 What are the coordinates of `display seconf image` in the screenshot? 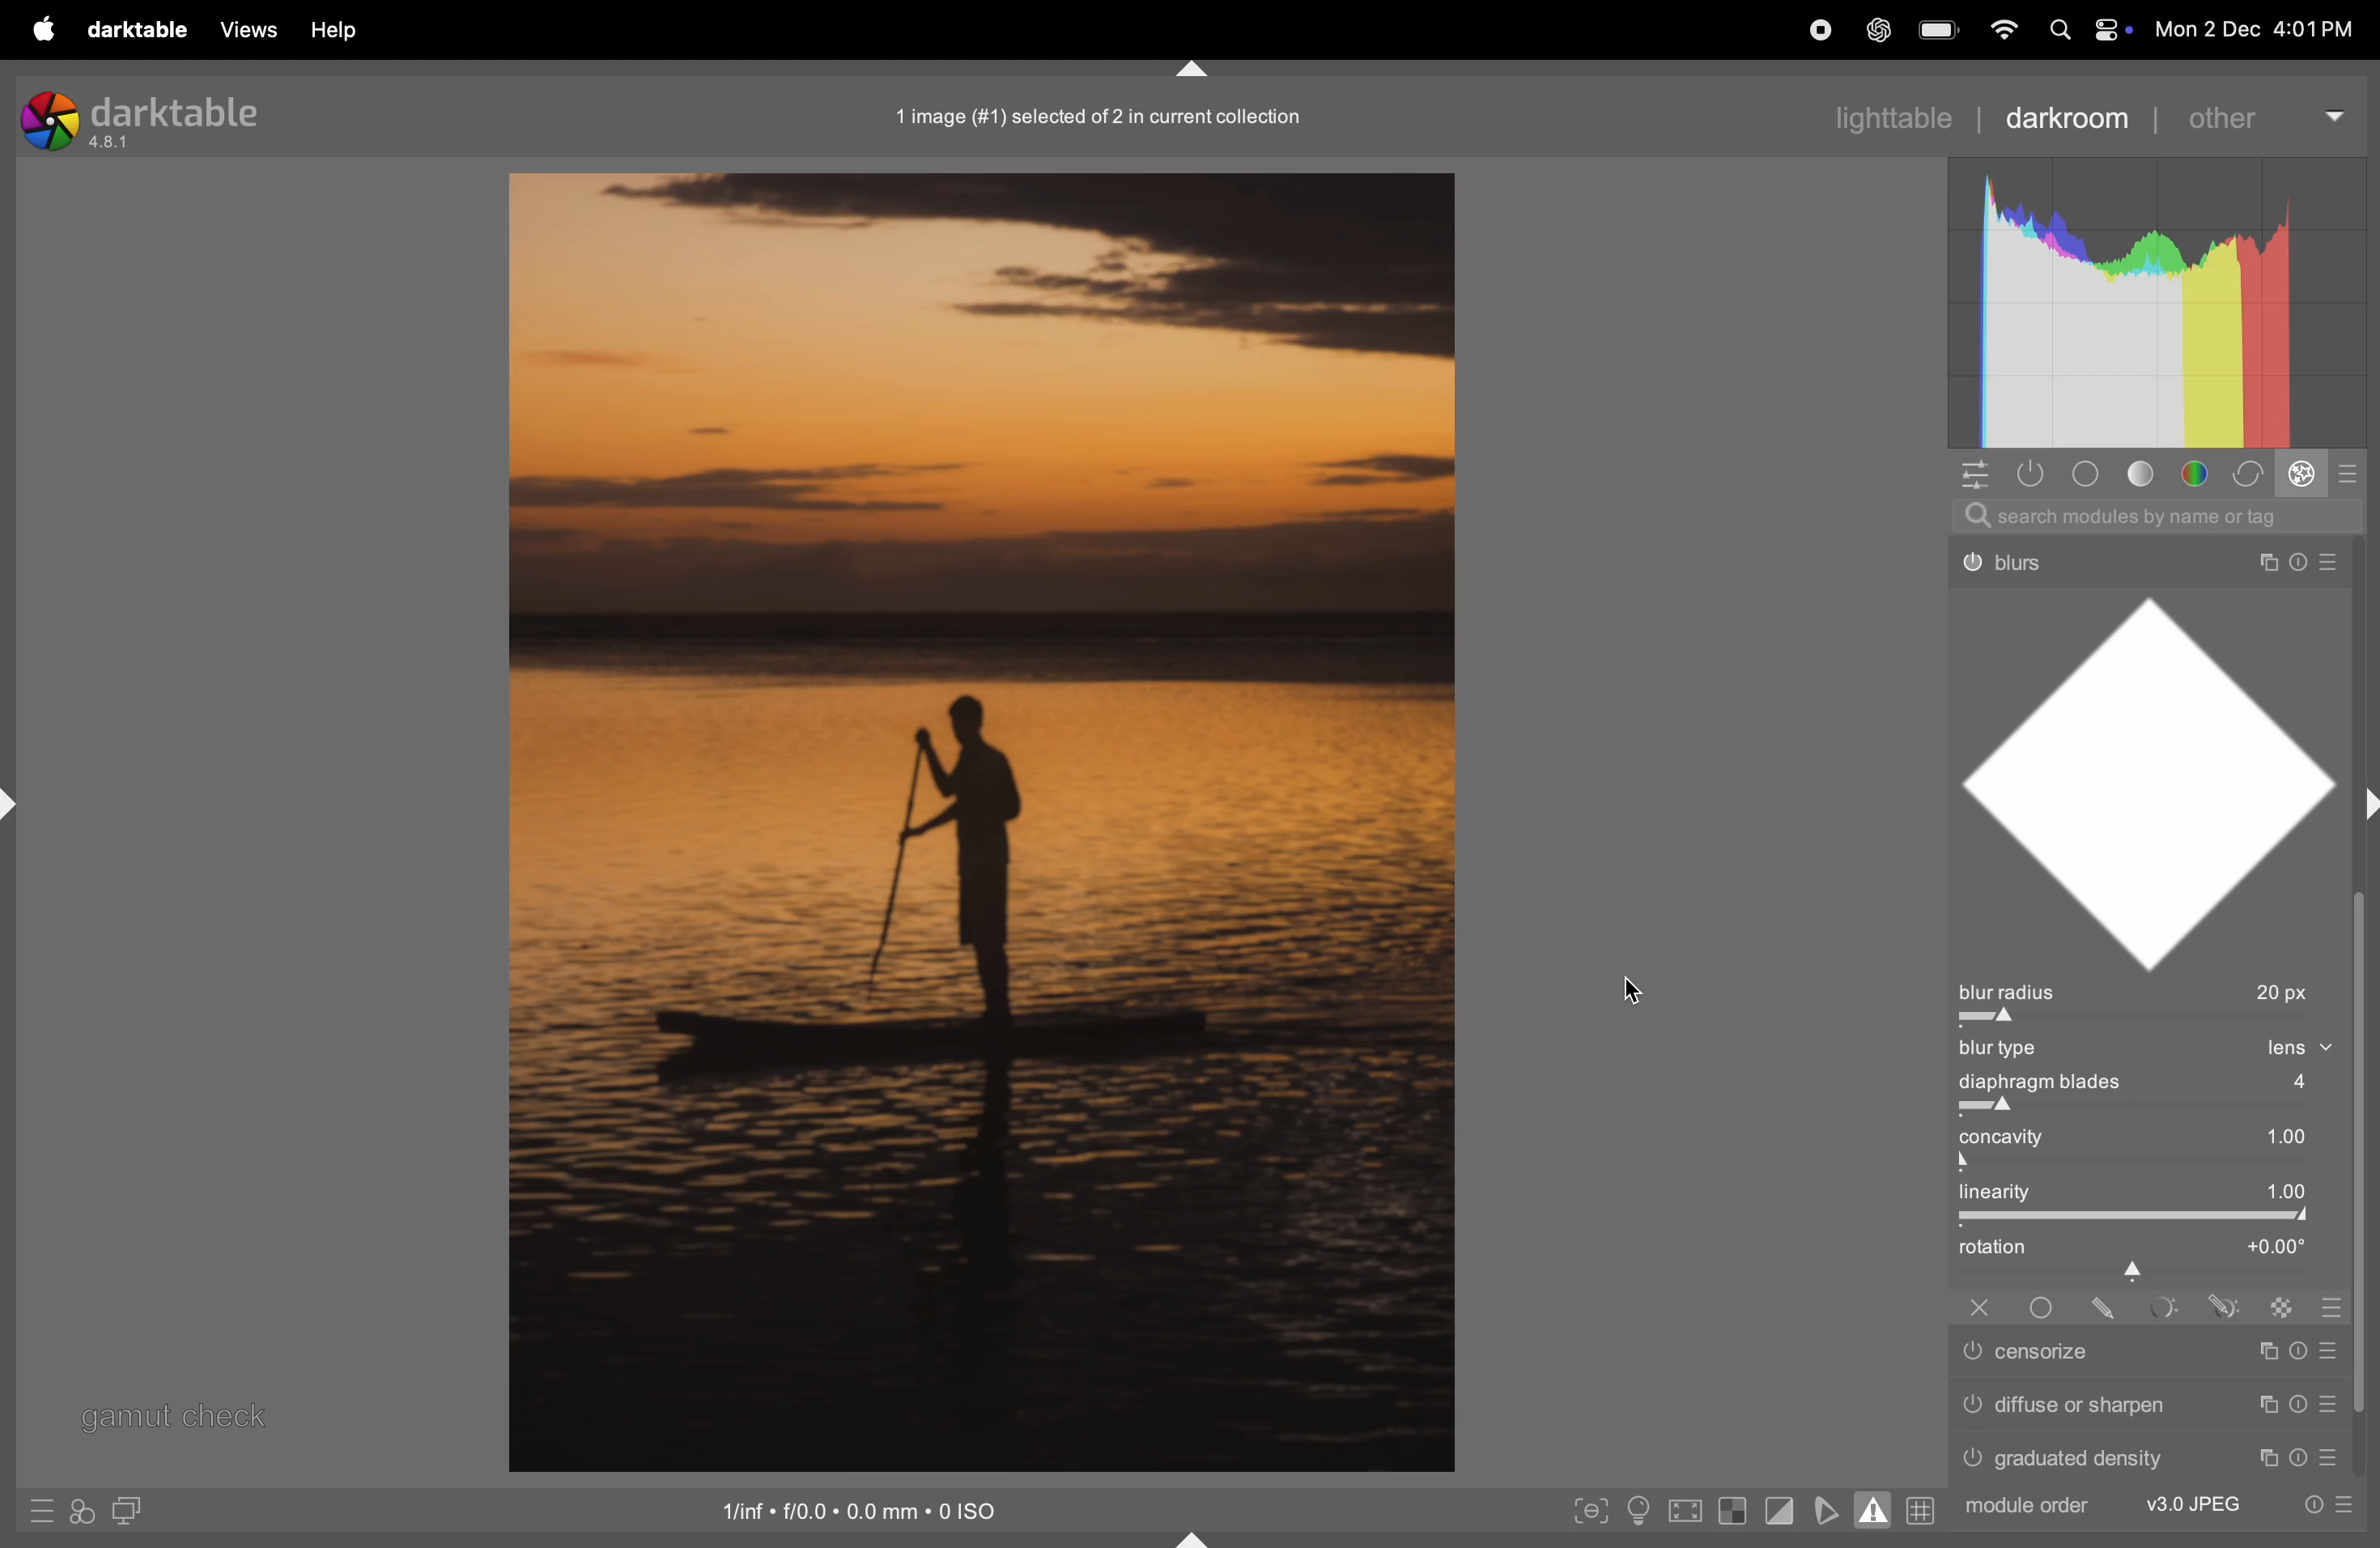 It's located at (131, 1510).